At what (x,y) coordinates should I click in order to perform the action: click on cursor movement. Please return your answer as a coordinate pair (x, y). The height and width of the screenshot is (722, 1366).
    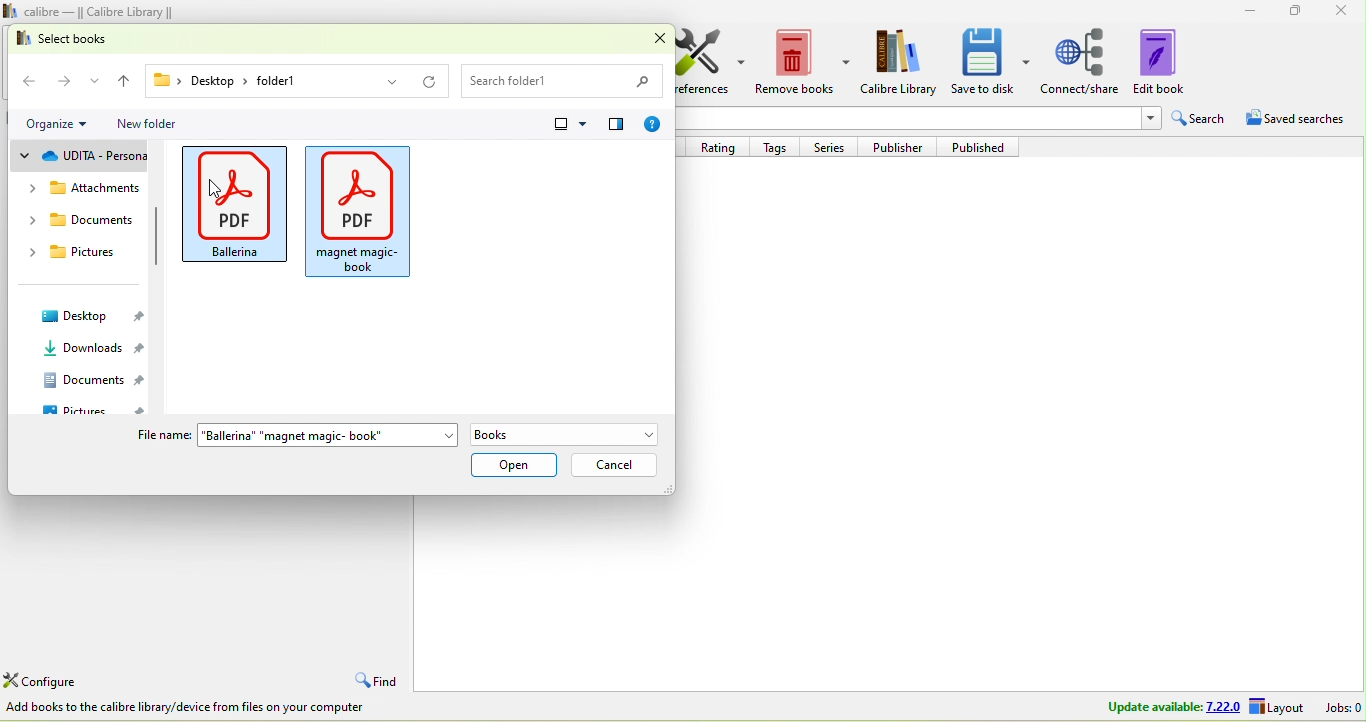
    Looking at the image, I should click on (210, 192).